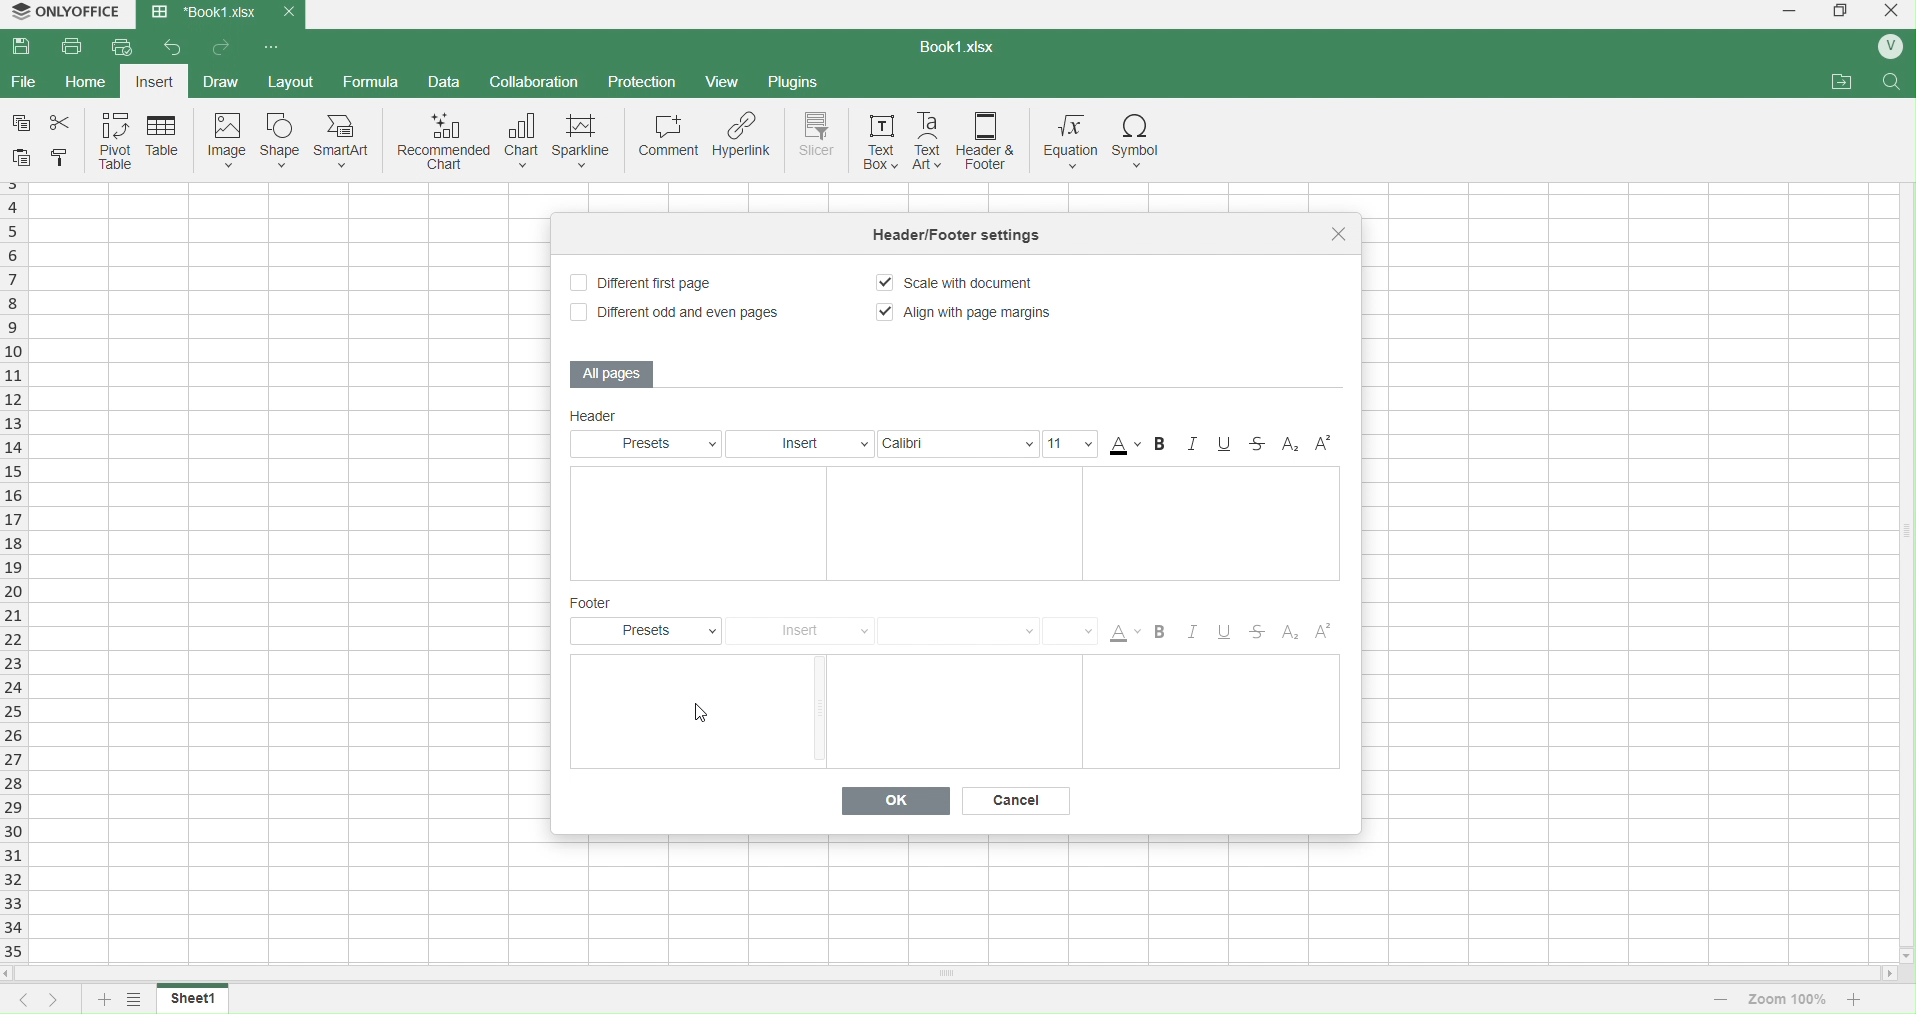 This screenshot has width=1916, height=1014. I want to click on Presets, so click(652, 630).